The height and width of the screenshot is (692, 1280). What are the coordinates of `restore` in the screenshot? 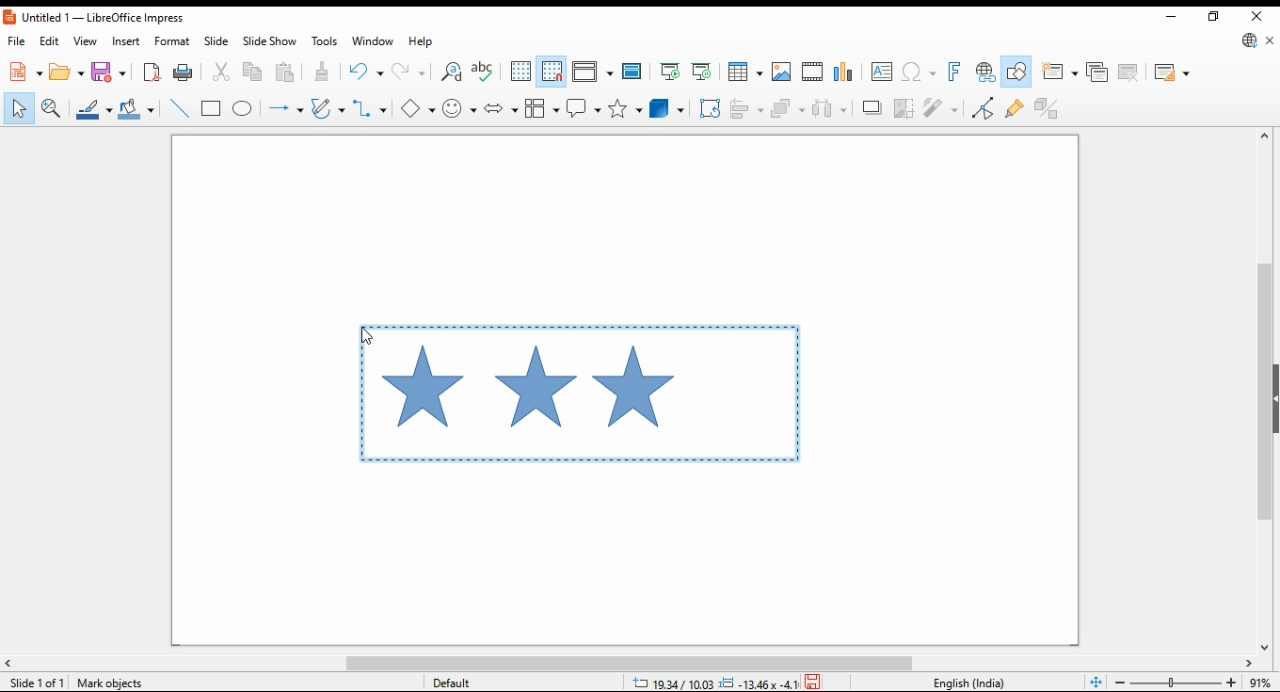 It's located at (1215, 17).